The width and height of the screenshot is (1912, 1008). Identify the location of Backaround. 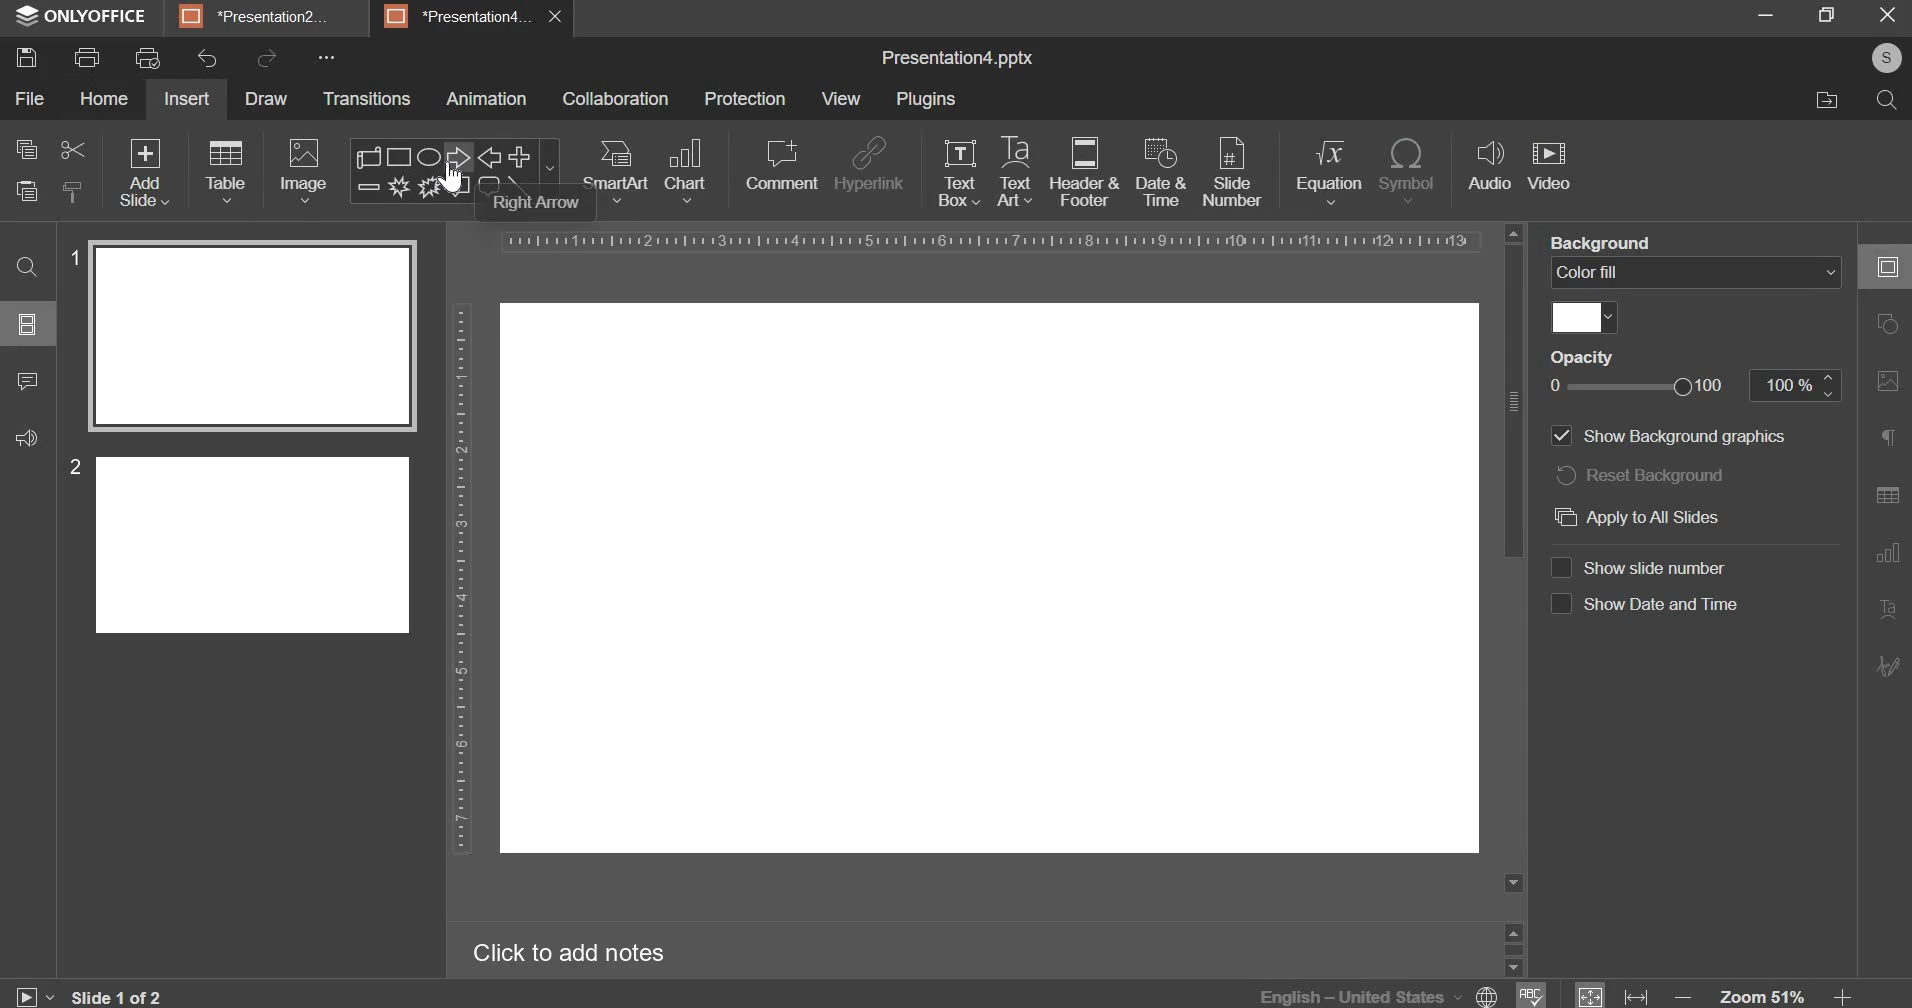
(1603, 241).